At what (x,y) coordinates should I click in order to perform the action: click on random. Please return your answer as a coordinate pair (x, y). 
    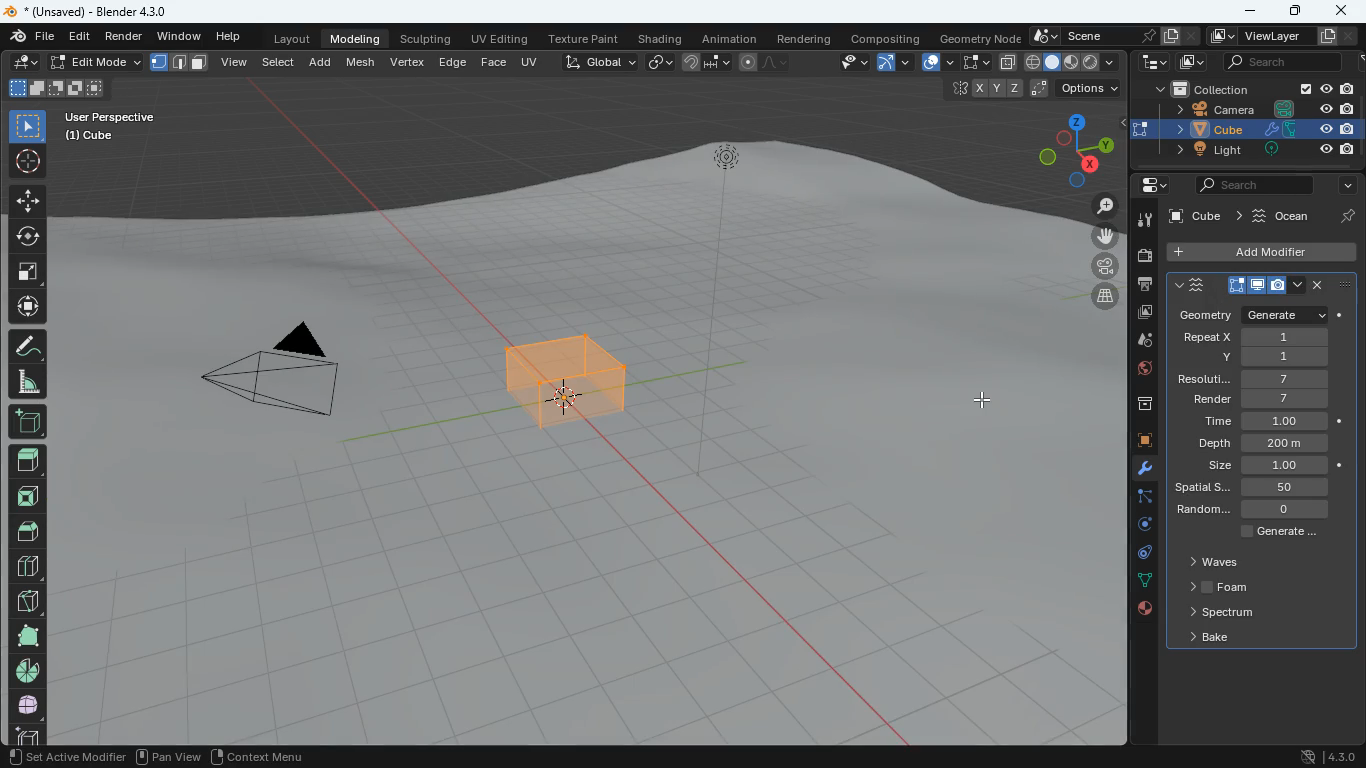
    Looking at the image, I should click on (1261, 510).